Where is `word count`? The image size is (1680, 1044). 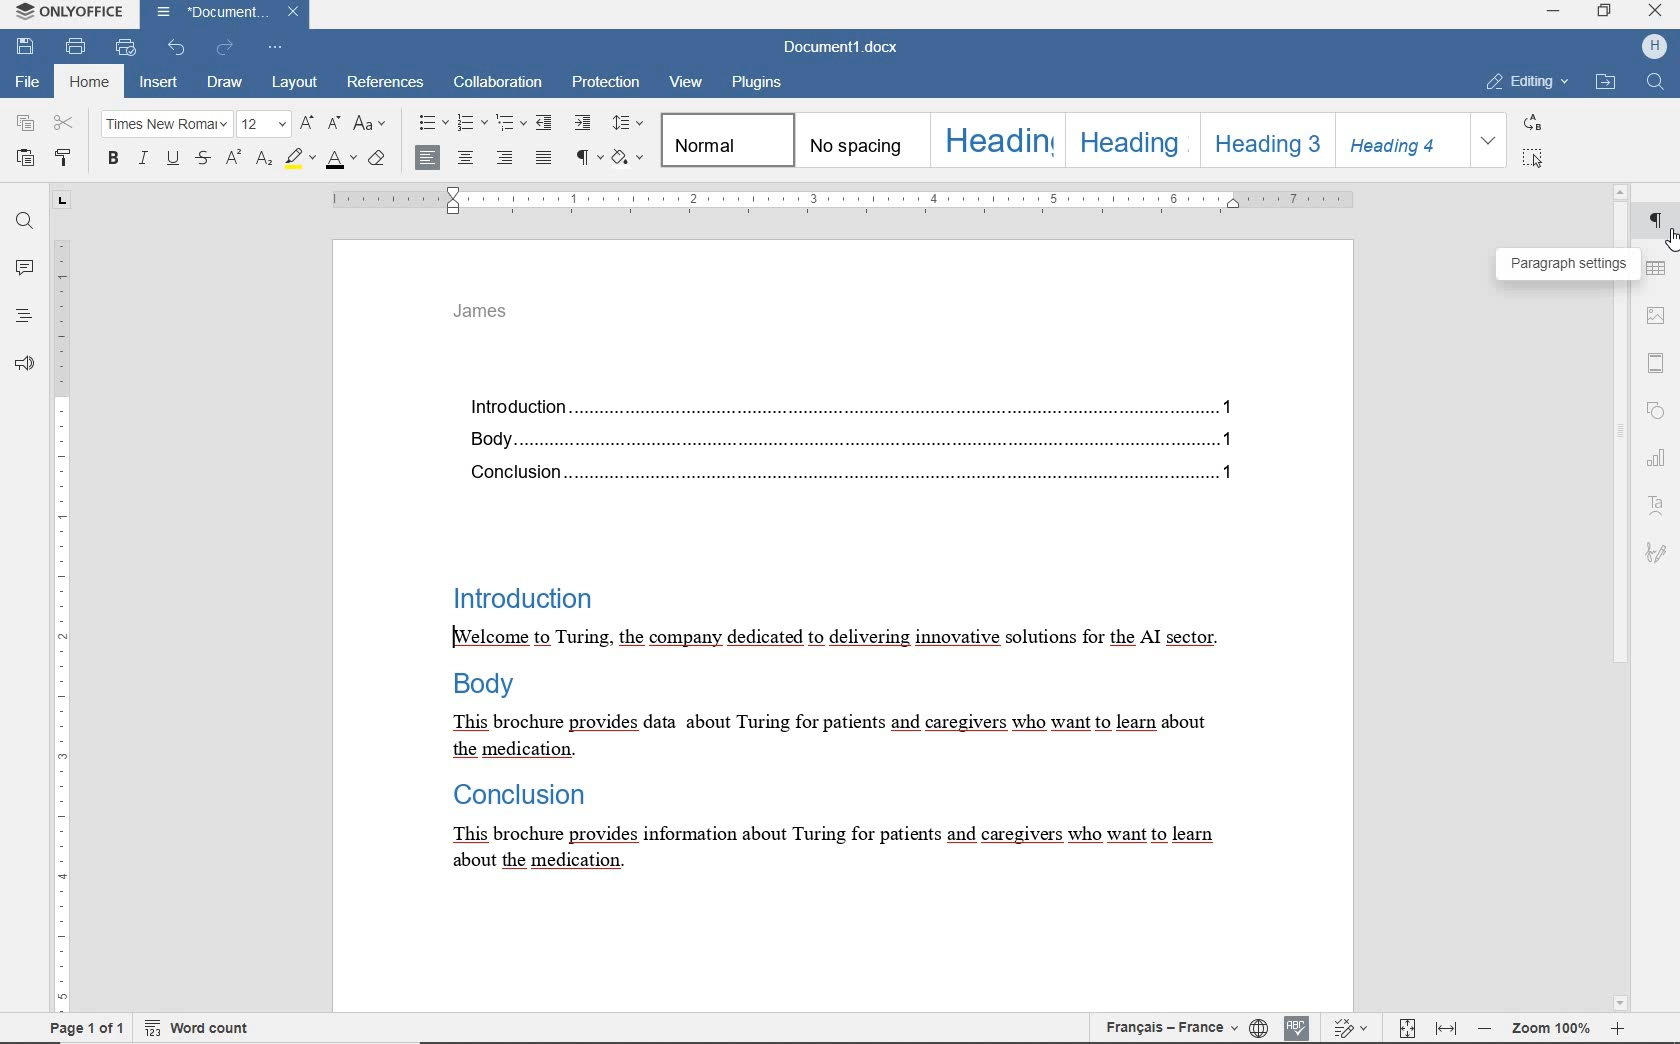 word count is located at coordinates (198, 1028).